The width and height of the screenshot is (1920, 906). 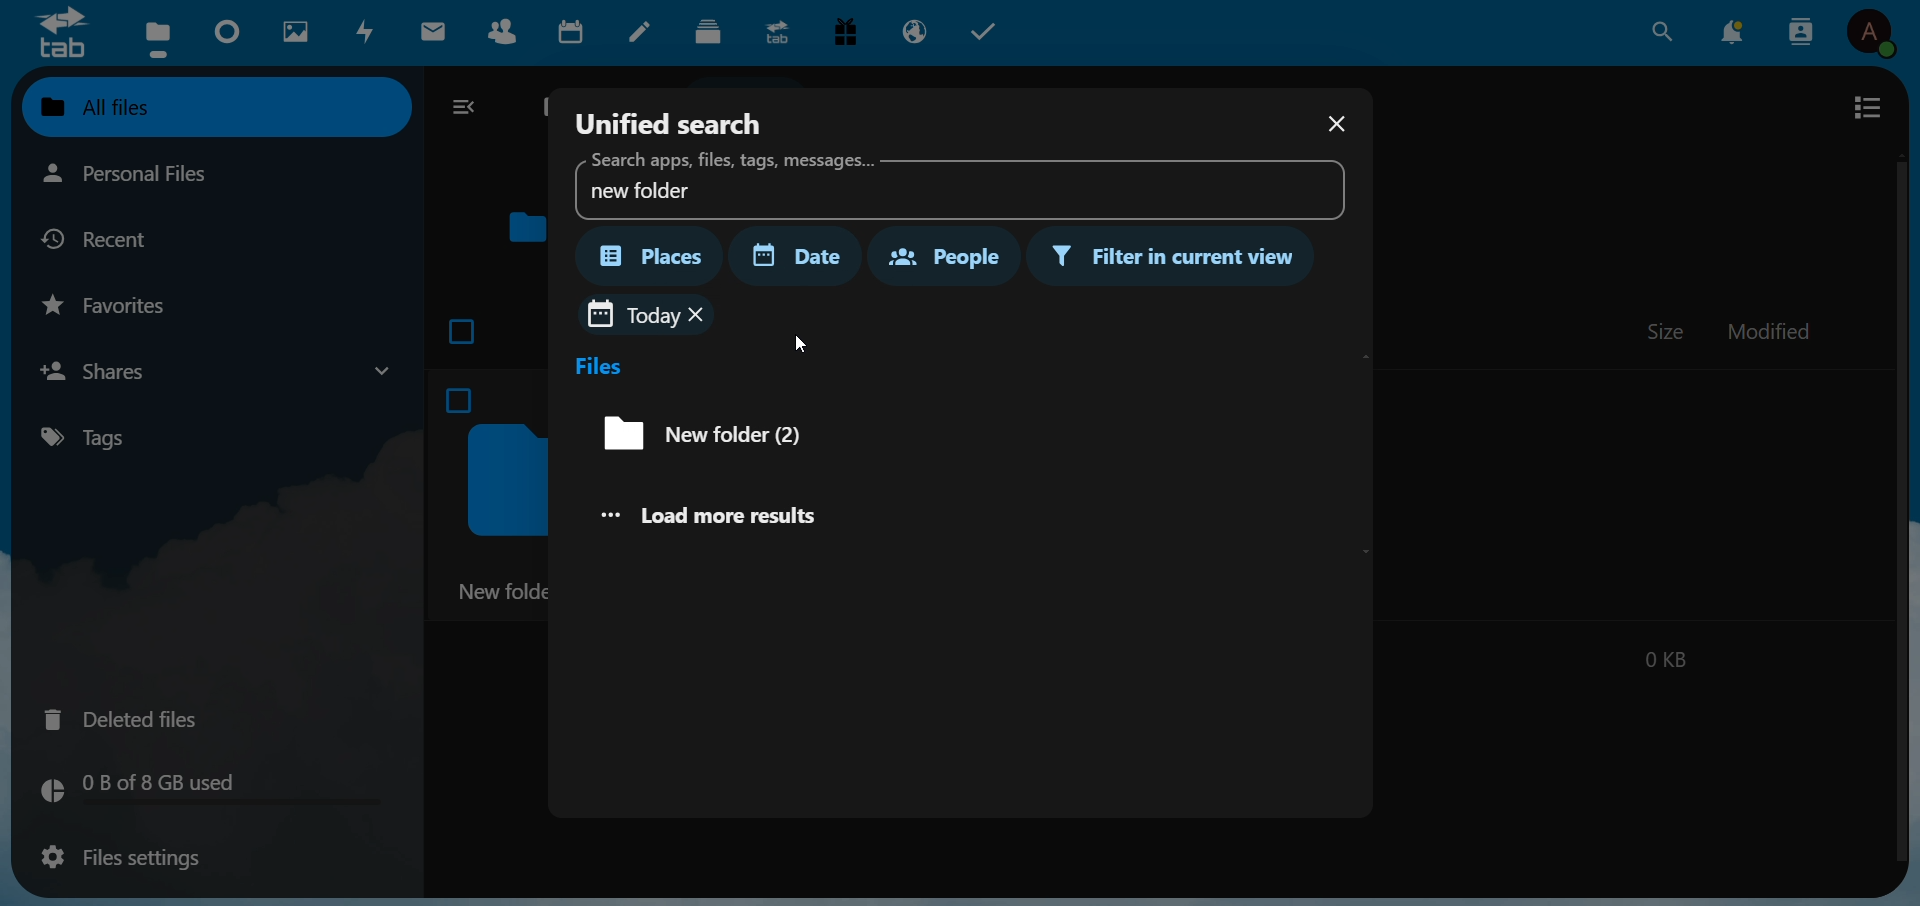 What do you see at coordinates (780, 31) in the screenshot?
I see `upgrade` at bounding box center [780, 31].